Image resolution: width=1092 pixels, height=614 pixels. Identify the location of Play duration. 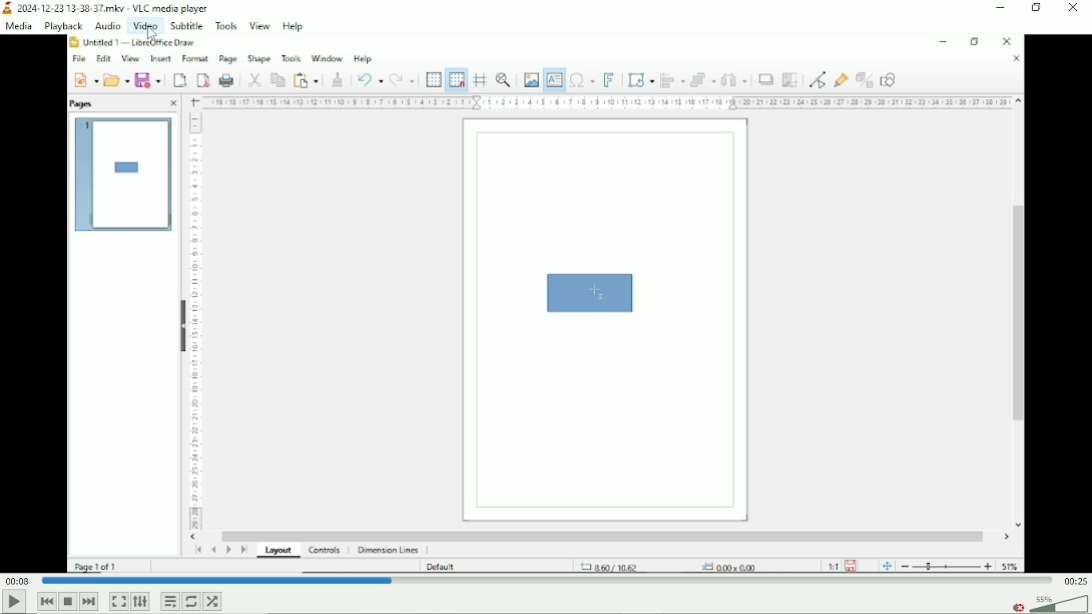
(548, 581).